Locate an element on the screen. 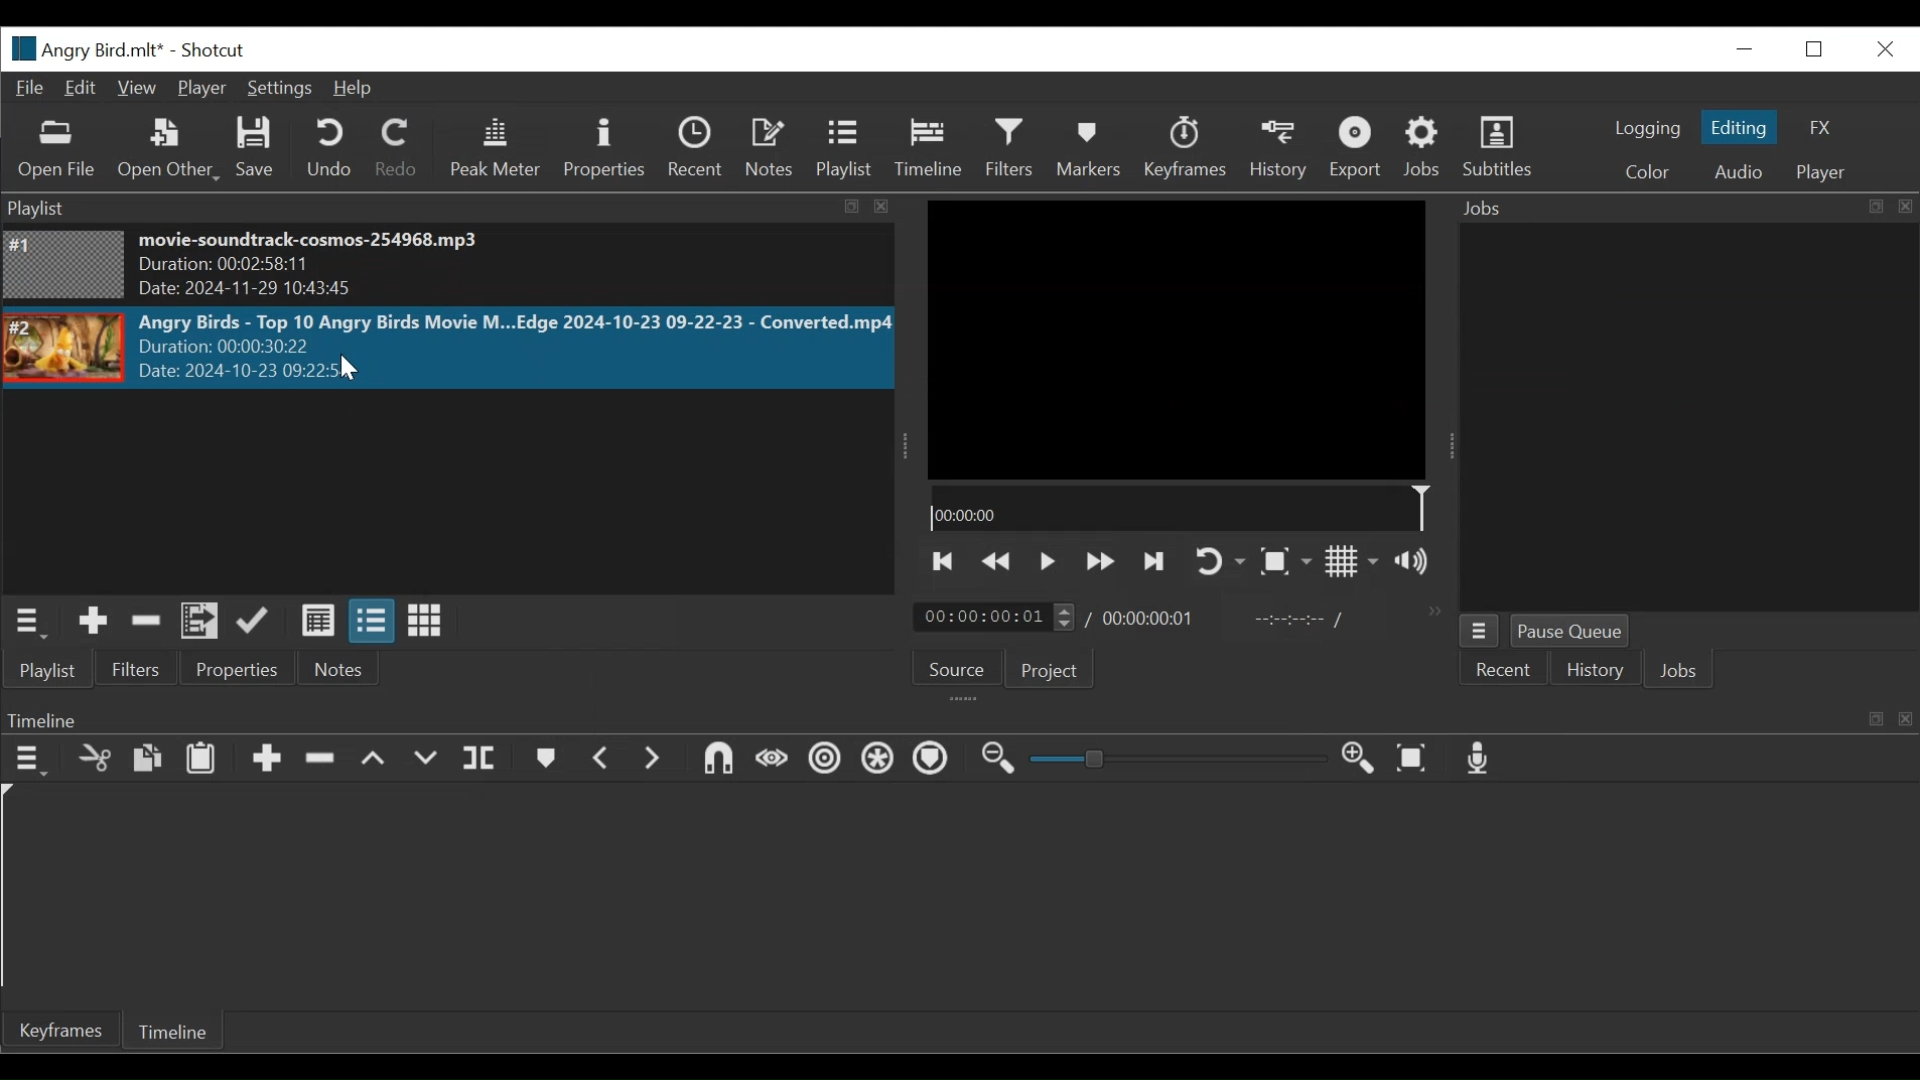 Image resolution: width=1920 pixels, height=1080 pixels. Shotcut is located at coordinates (217, 50).